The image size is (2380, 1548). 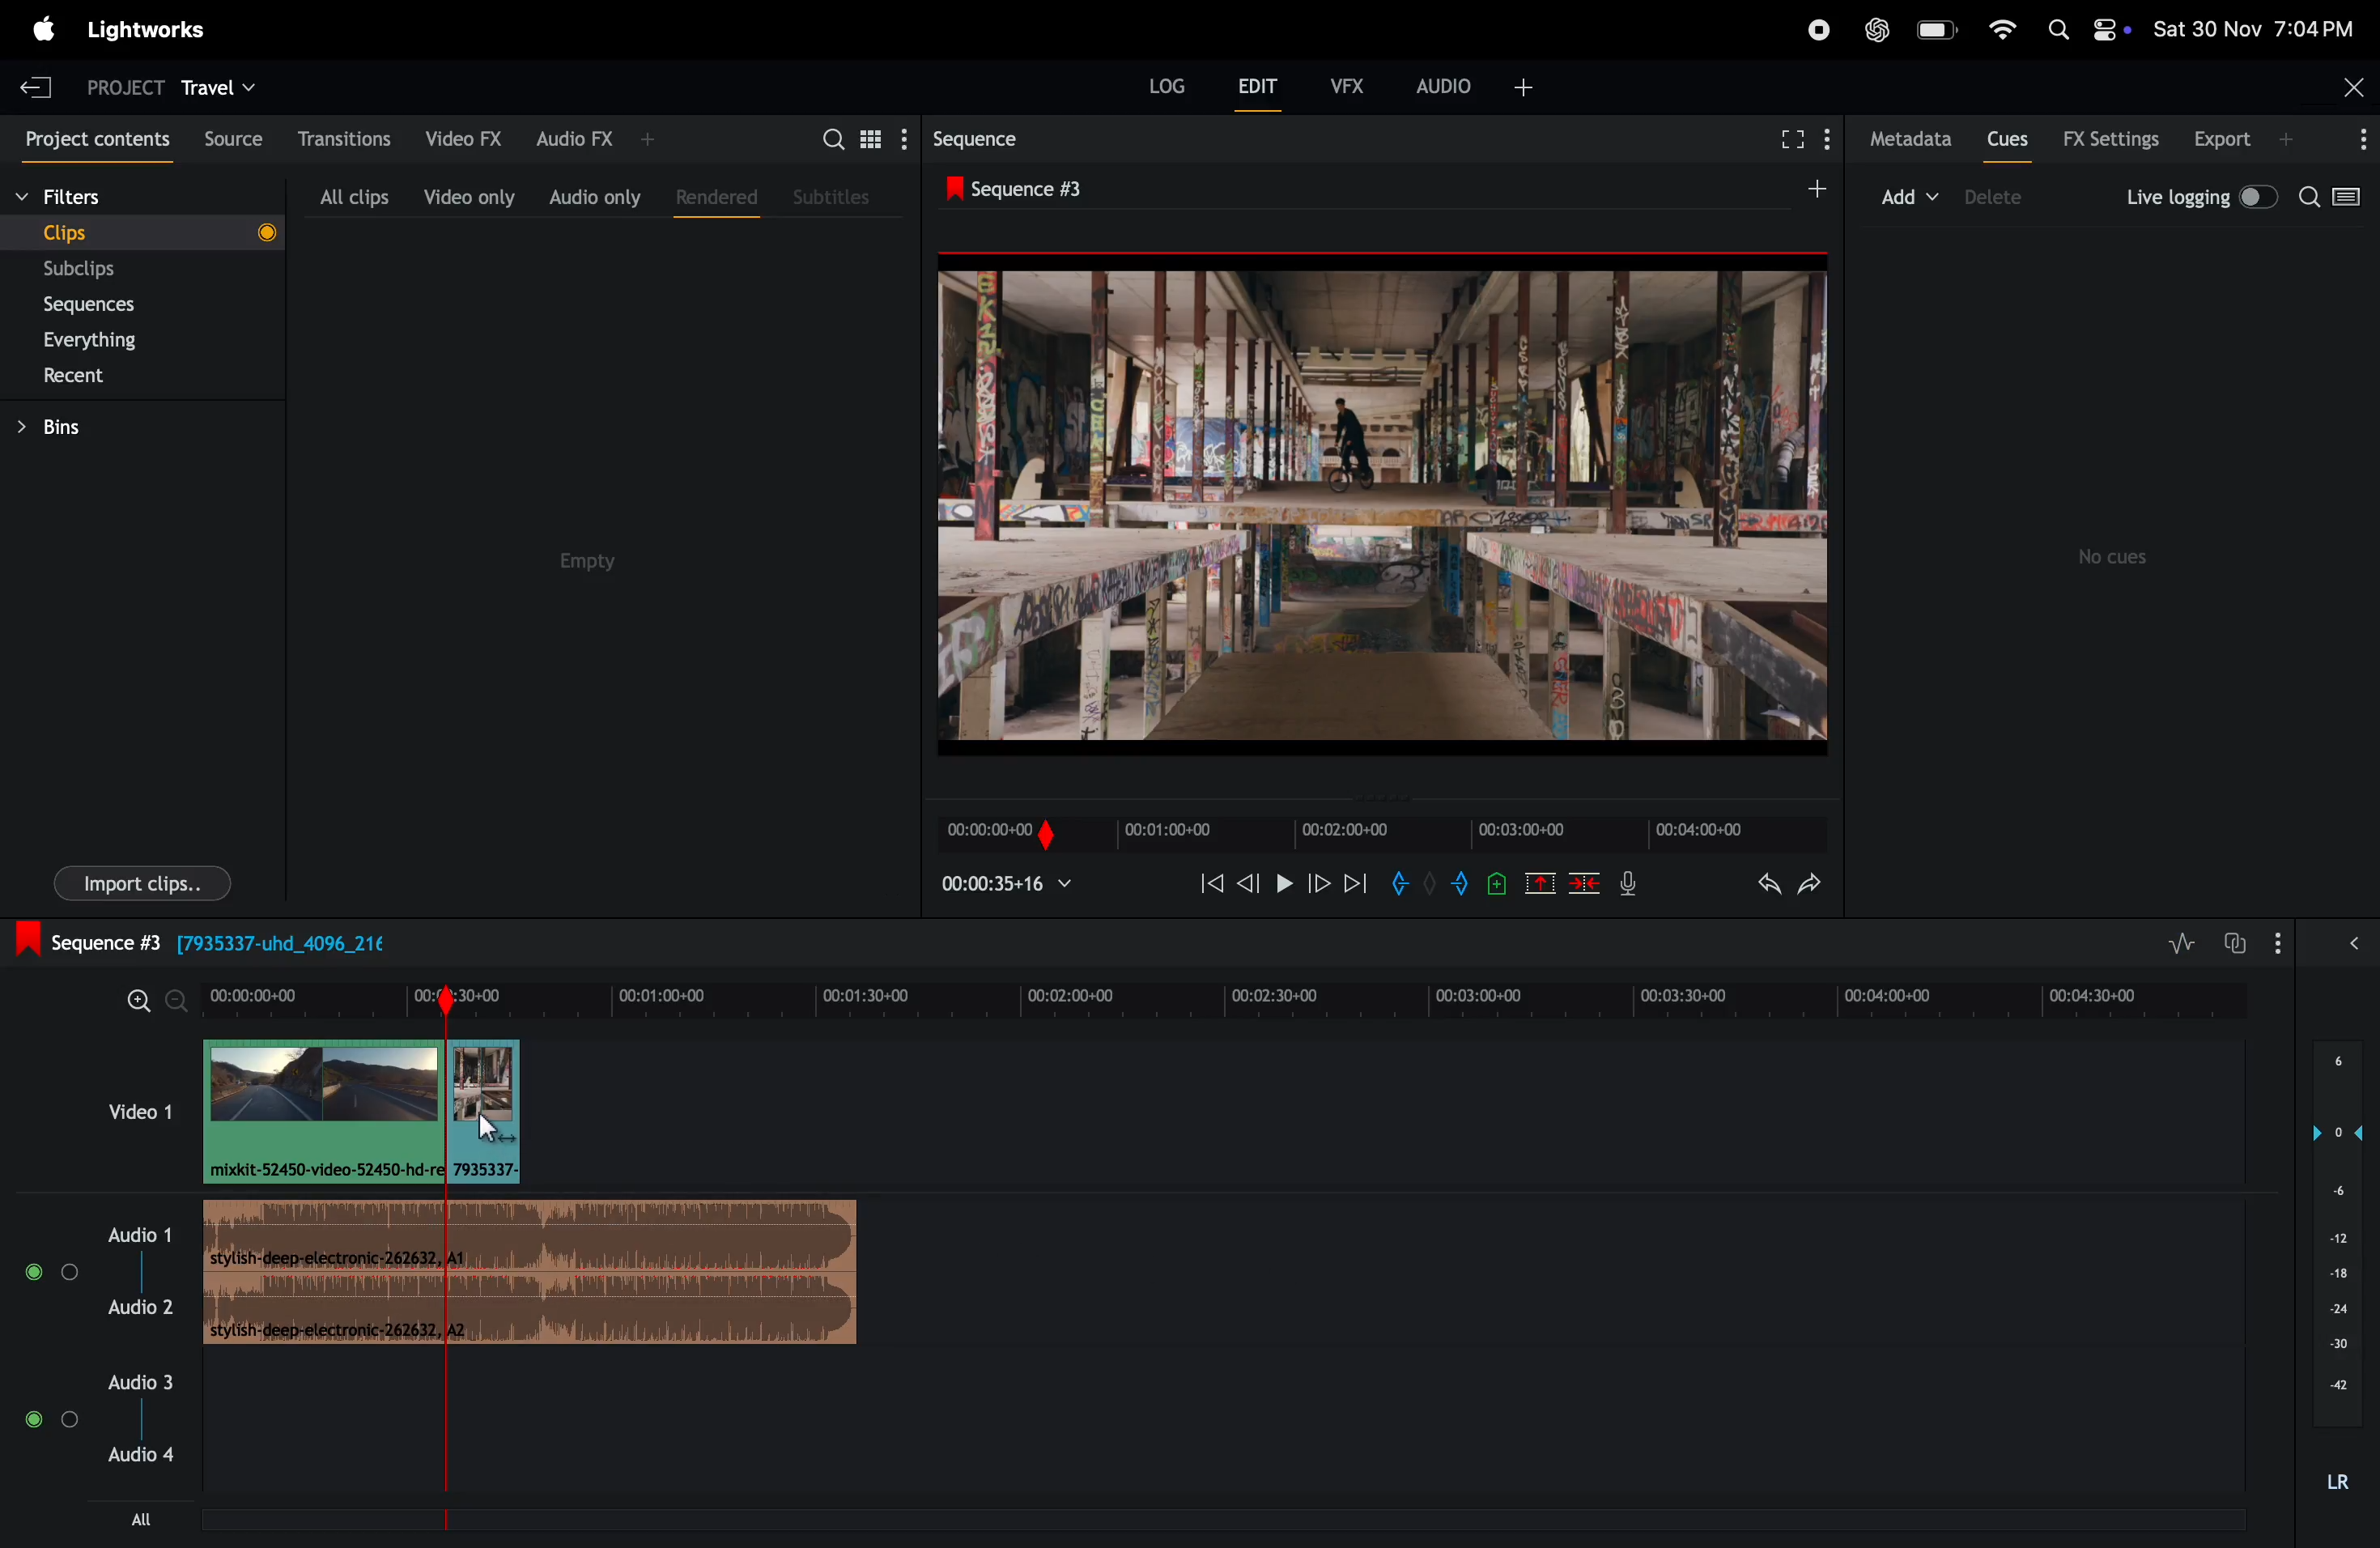 I want to click on -6 (layers), so click(x=2332, y=1195).